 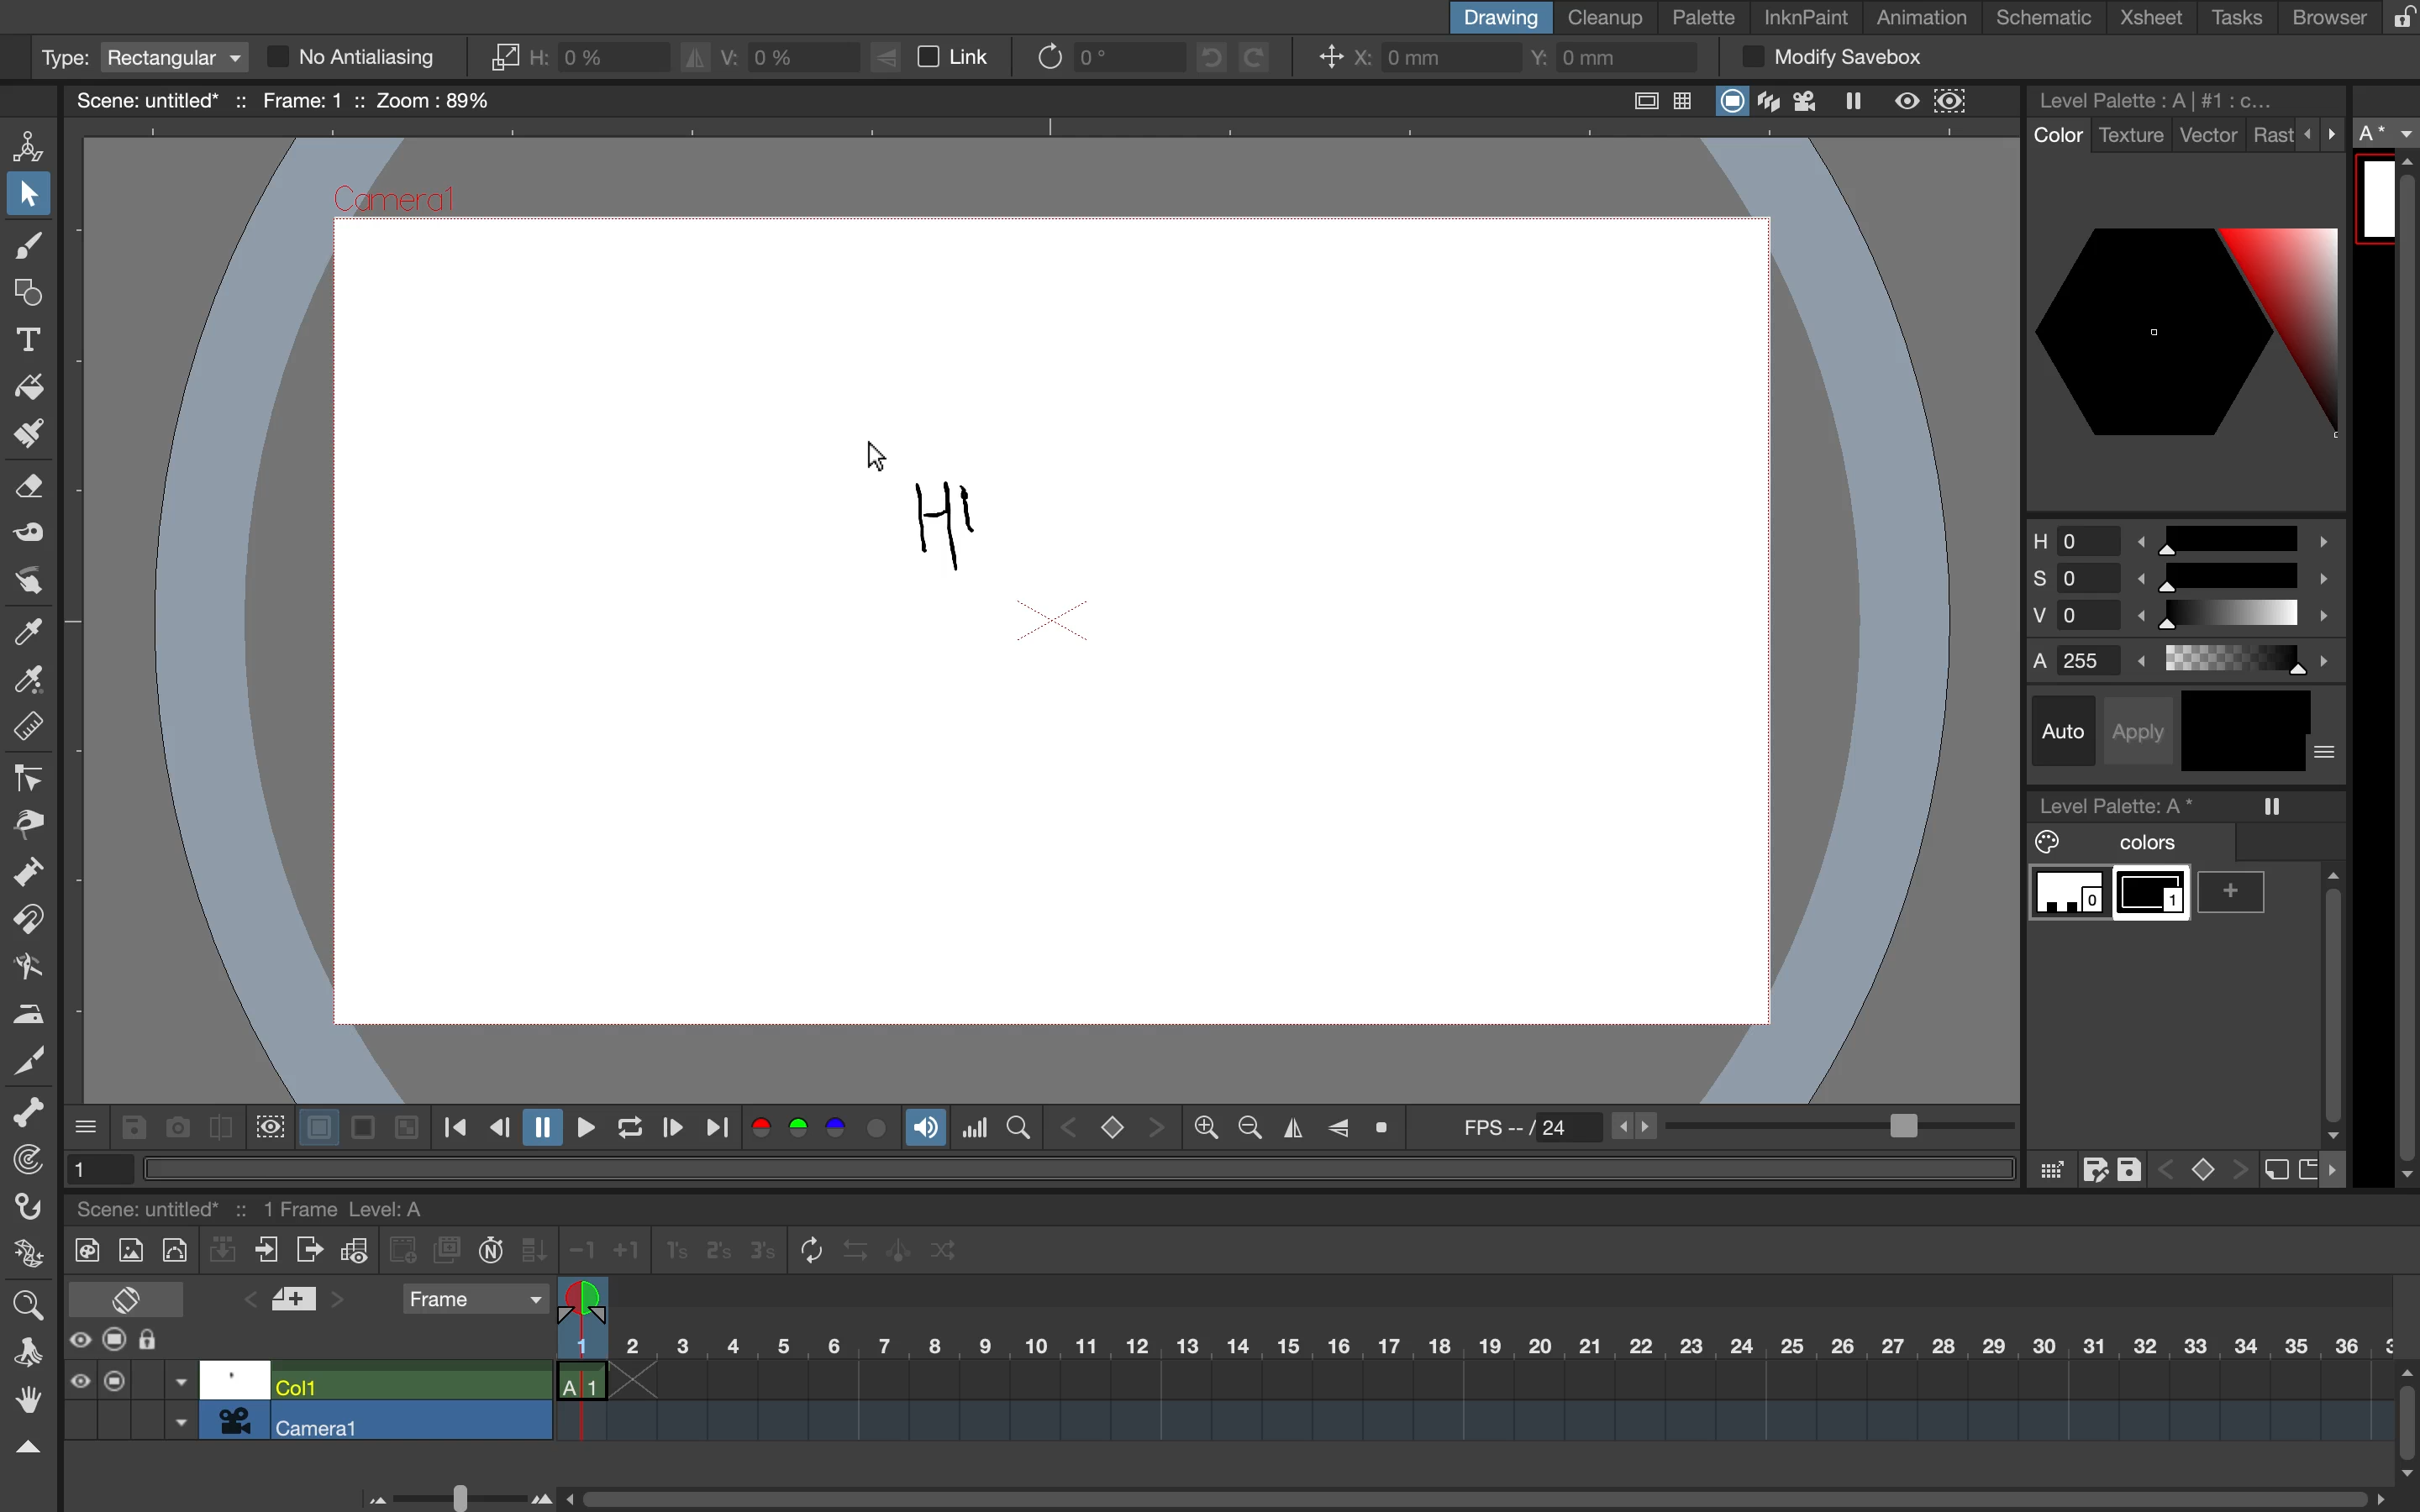 What do you see at coordinates (539, 1128) in the screenshot?
I see `pause` at bounding box center [539, 1128].